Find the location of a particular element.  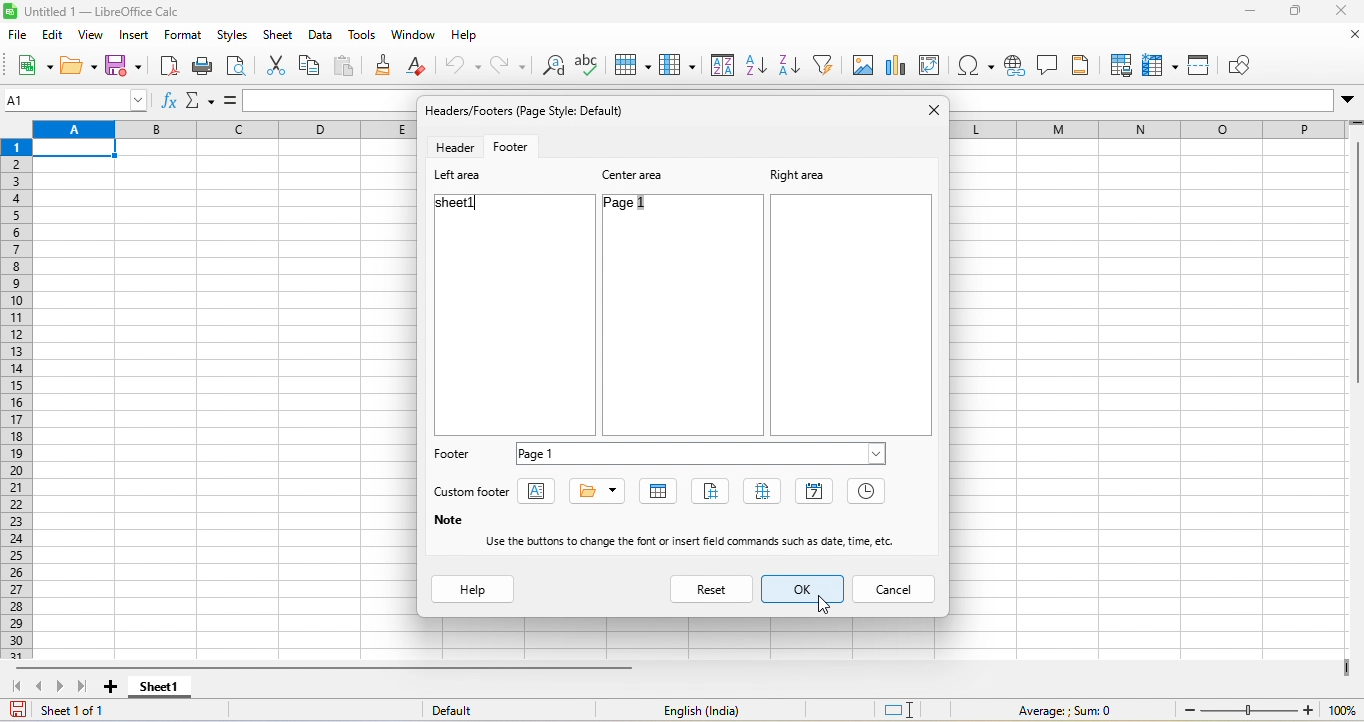

print is located at coordinates (206, 69).